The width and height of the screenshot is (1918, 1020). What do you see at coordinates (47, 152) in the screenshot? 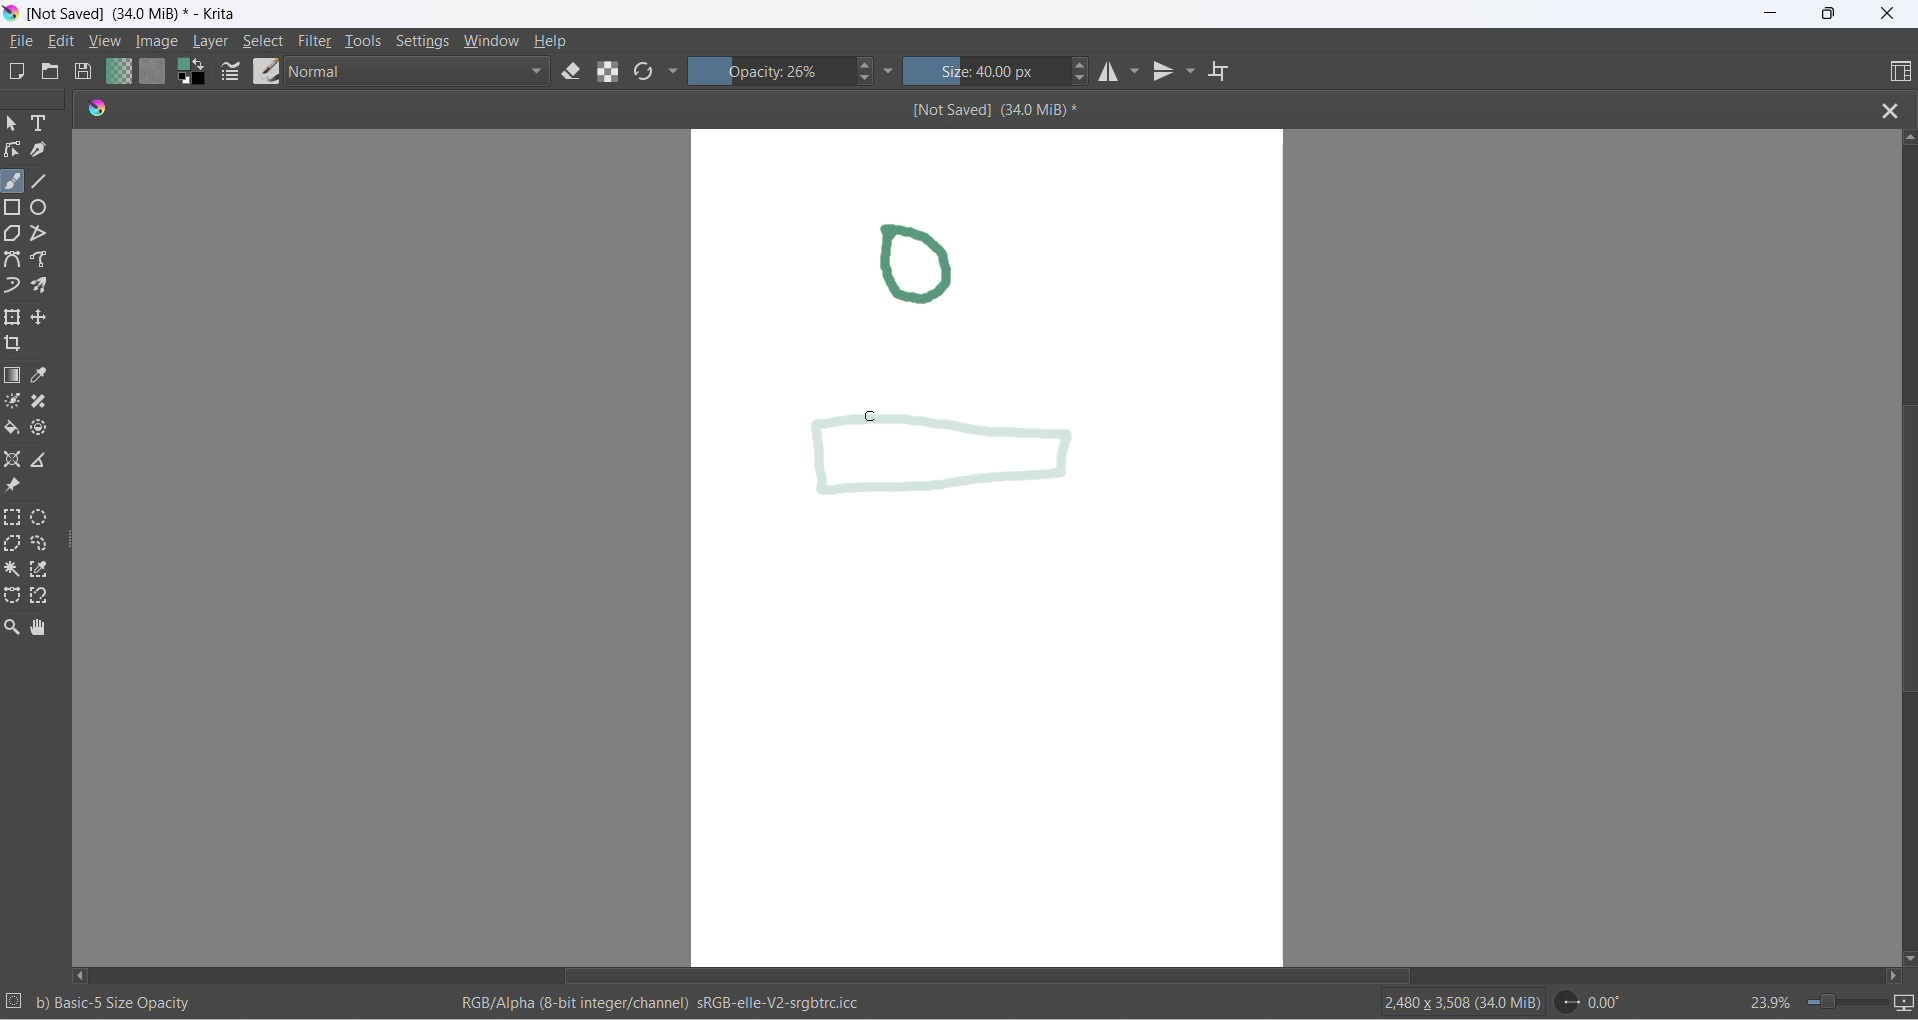
I see `calligraphy` at bounding box center [47, 152].